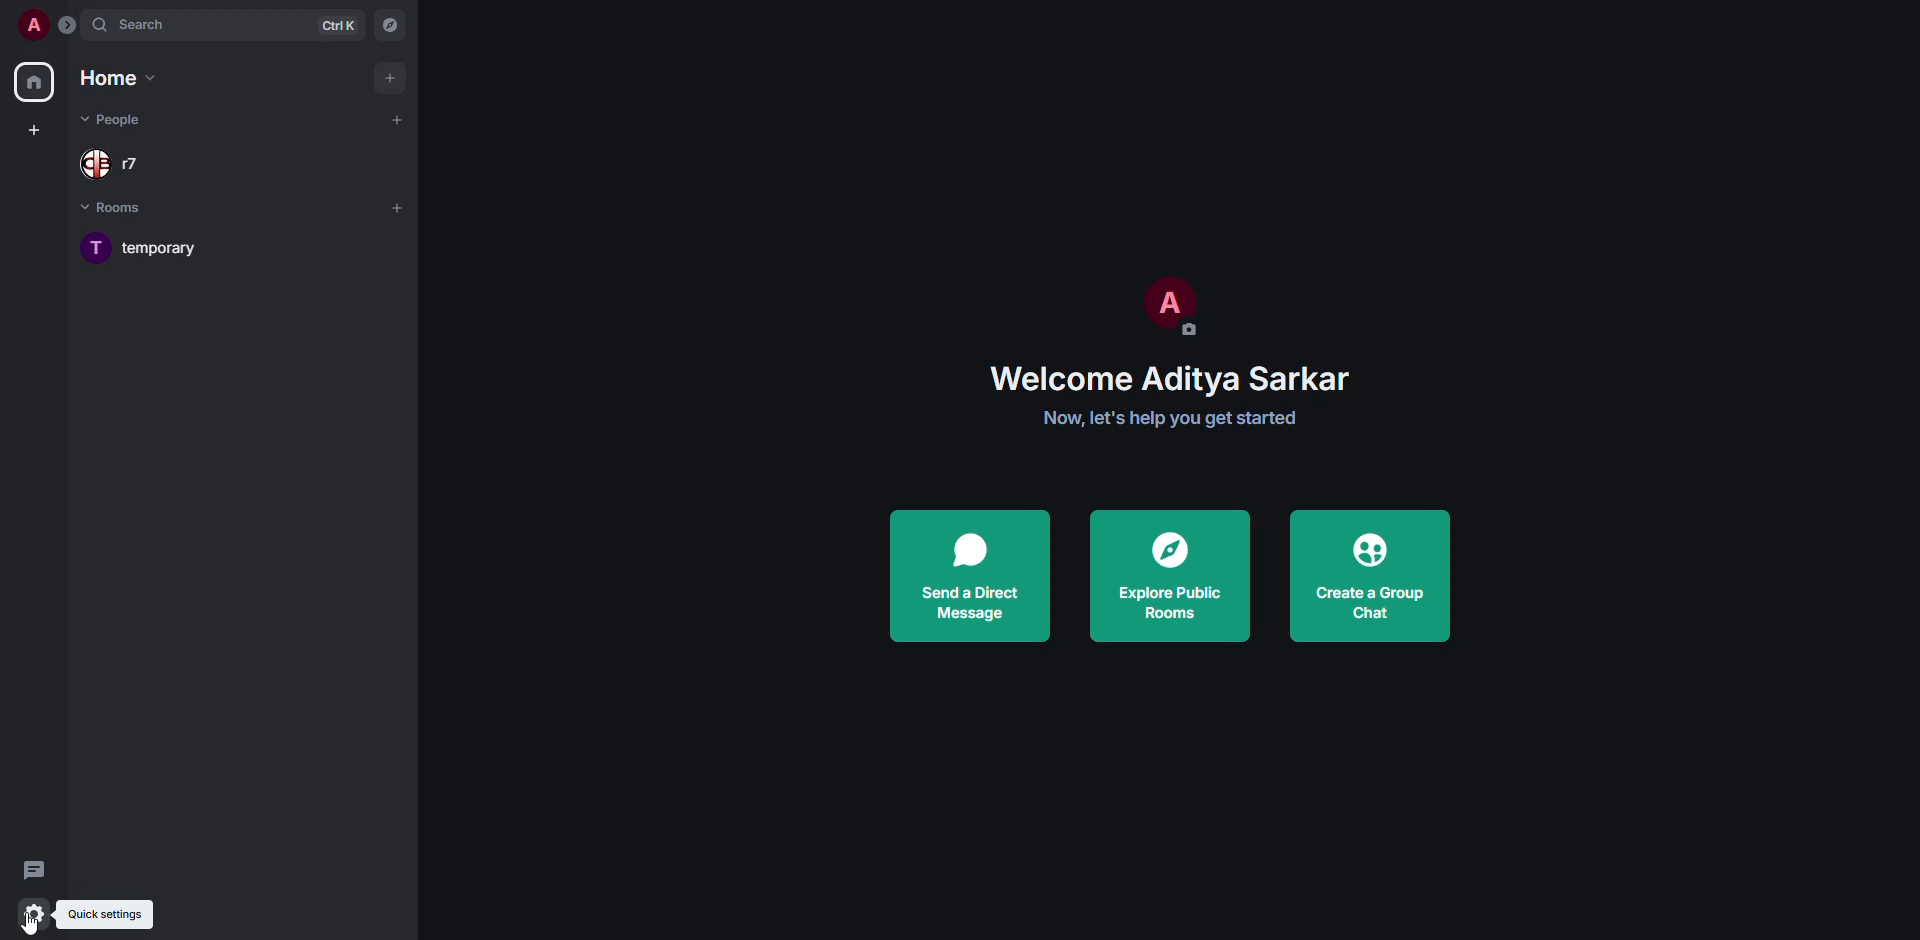  Describe the element at coordinates (390, 75) in the screenshot. I see `add` at that location.